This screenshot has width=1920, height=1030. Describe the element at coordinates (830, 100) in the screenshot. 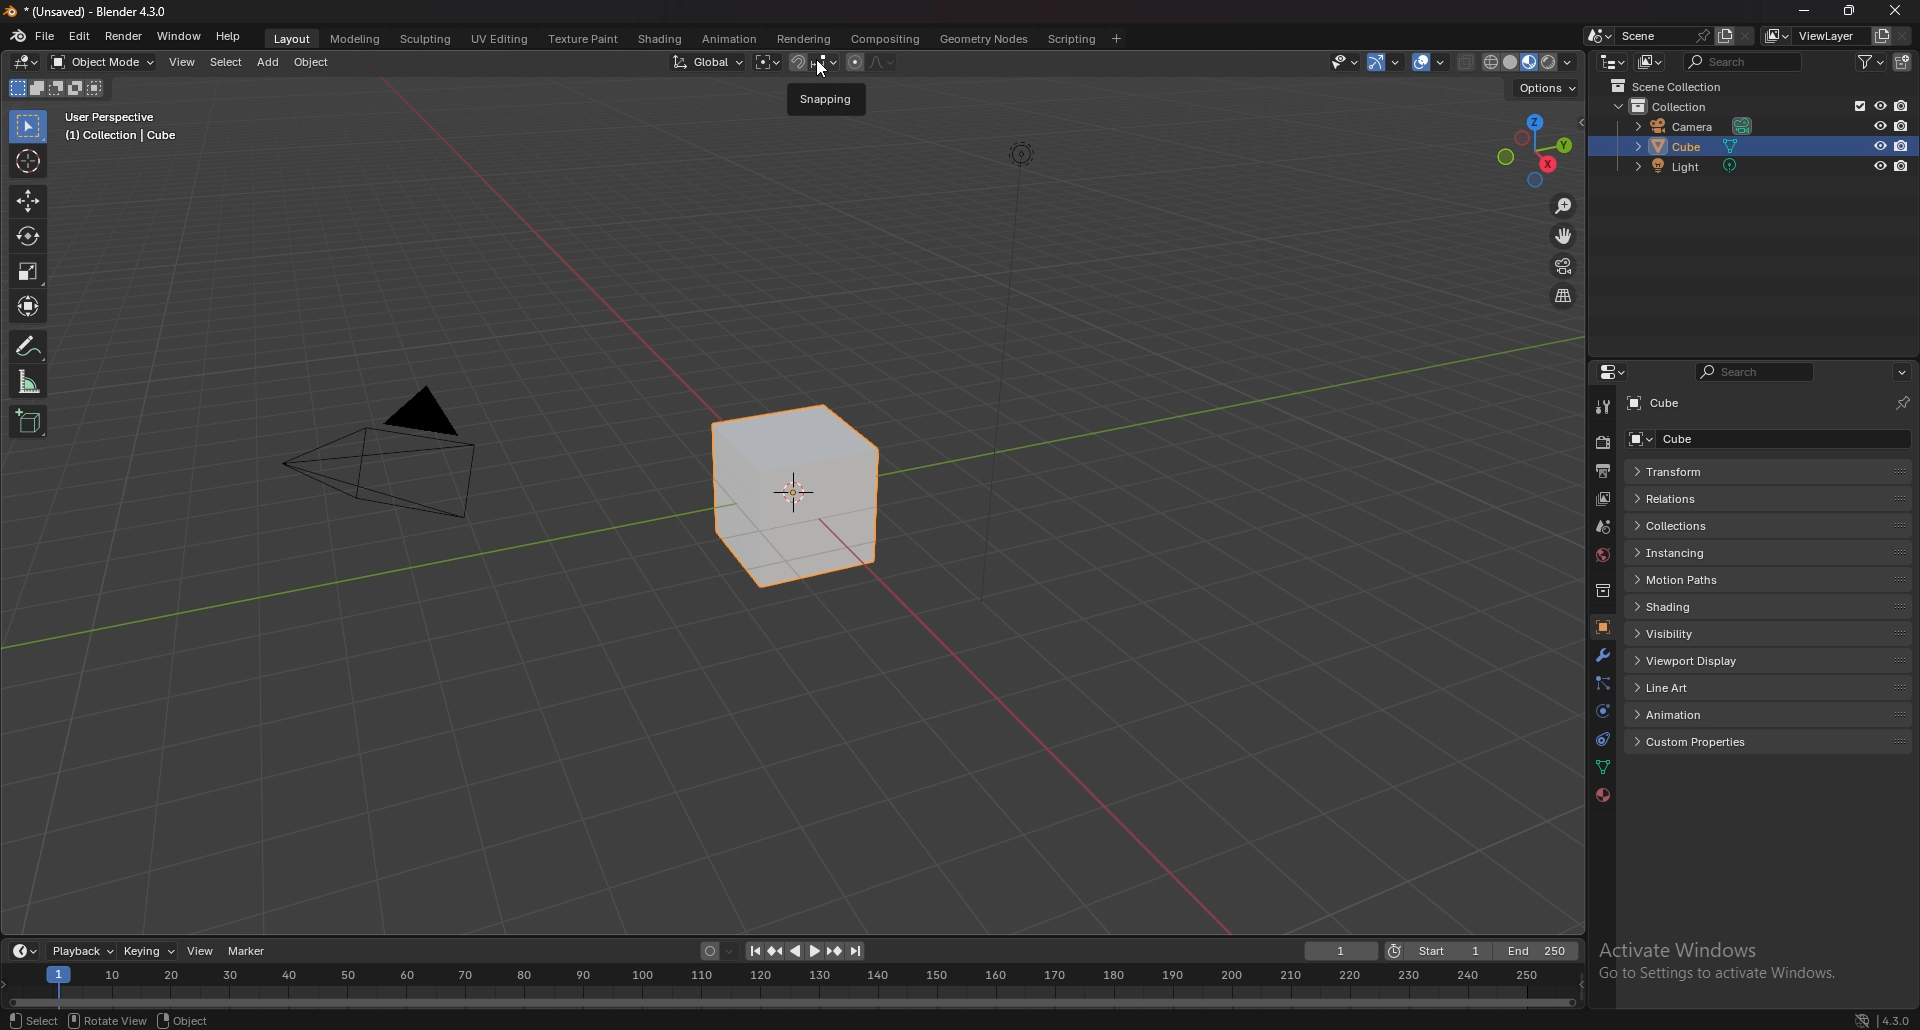

I see `tooltip` at that location.